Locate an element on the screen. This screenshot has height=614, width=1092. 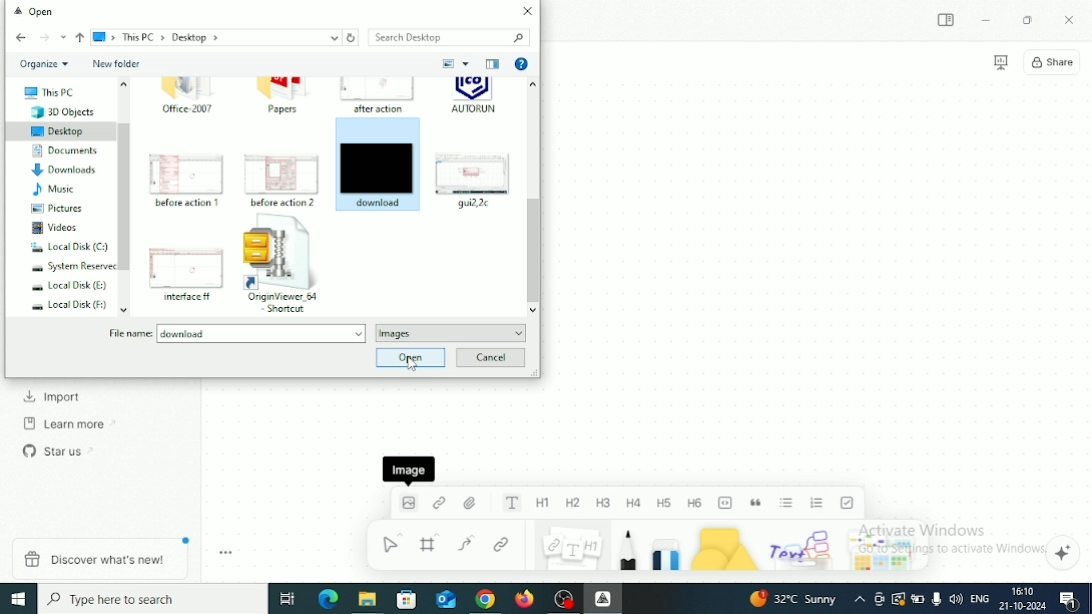
Mic is located at coordinates (936, 599).